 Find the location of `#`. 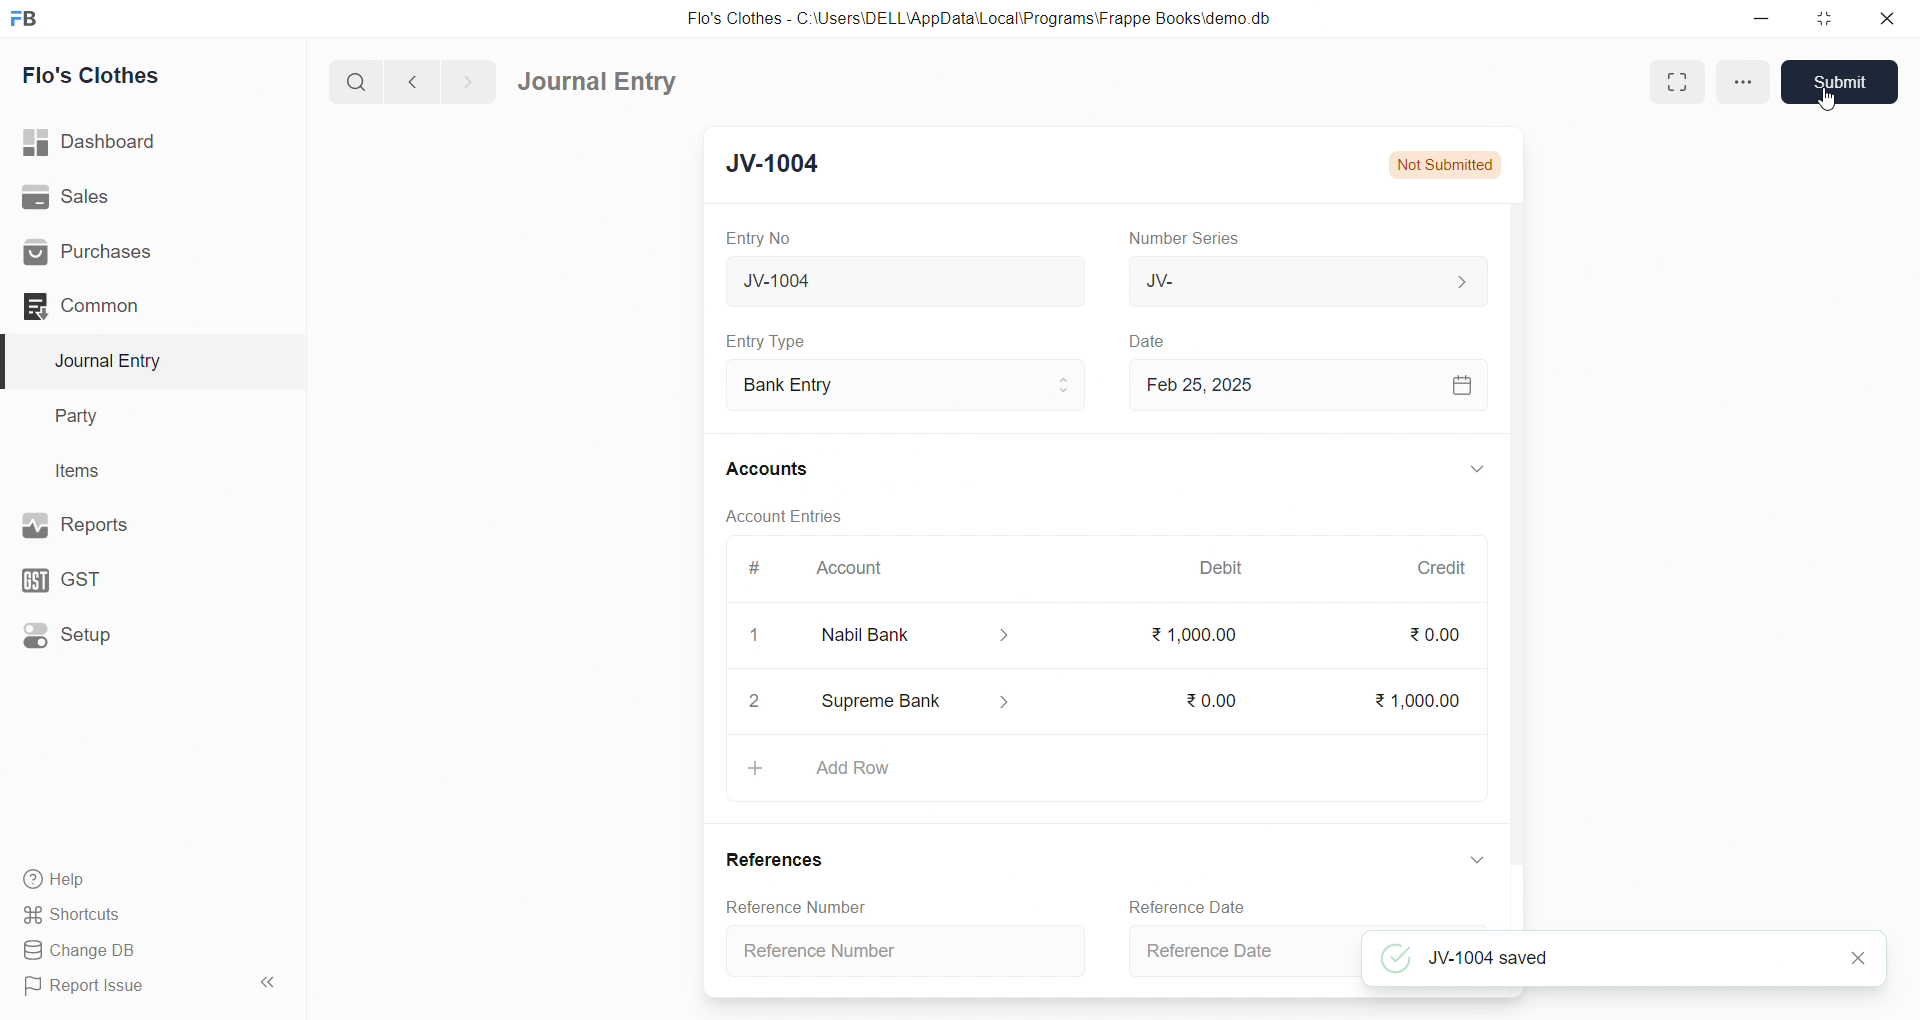

# is located at coordinates (755, 570).